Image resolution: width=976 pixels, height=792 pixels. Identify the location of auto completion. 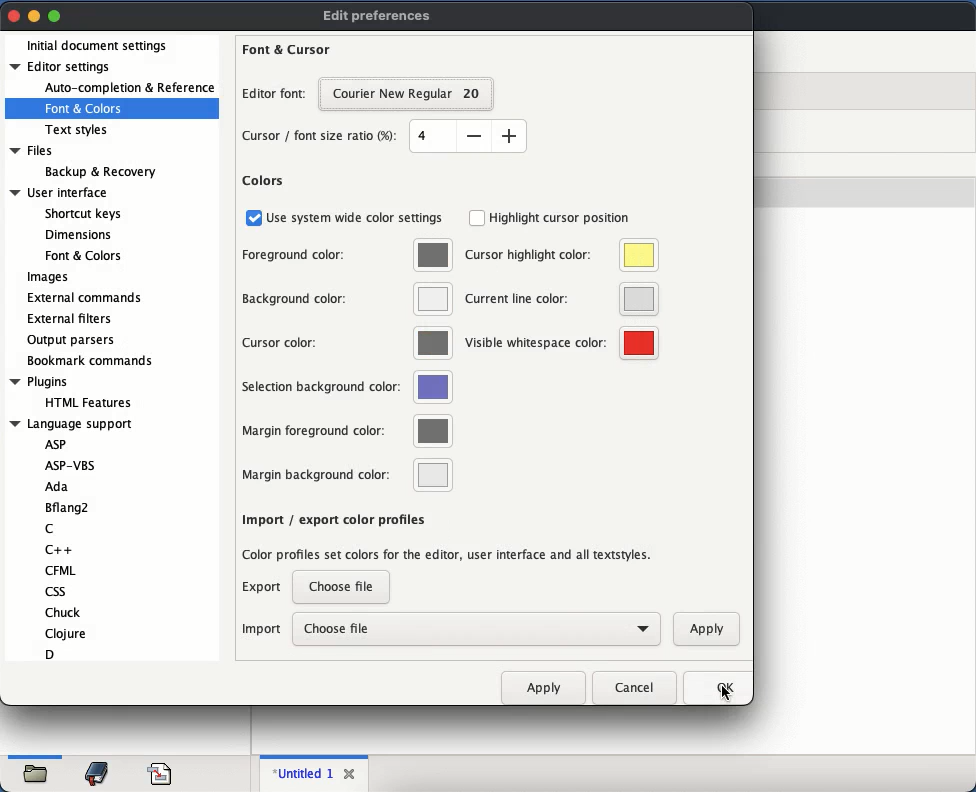
(124, 88).